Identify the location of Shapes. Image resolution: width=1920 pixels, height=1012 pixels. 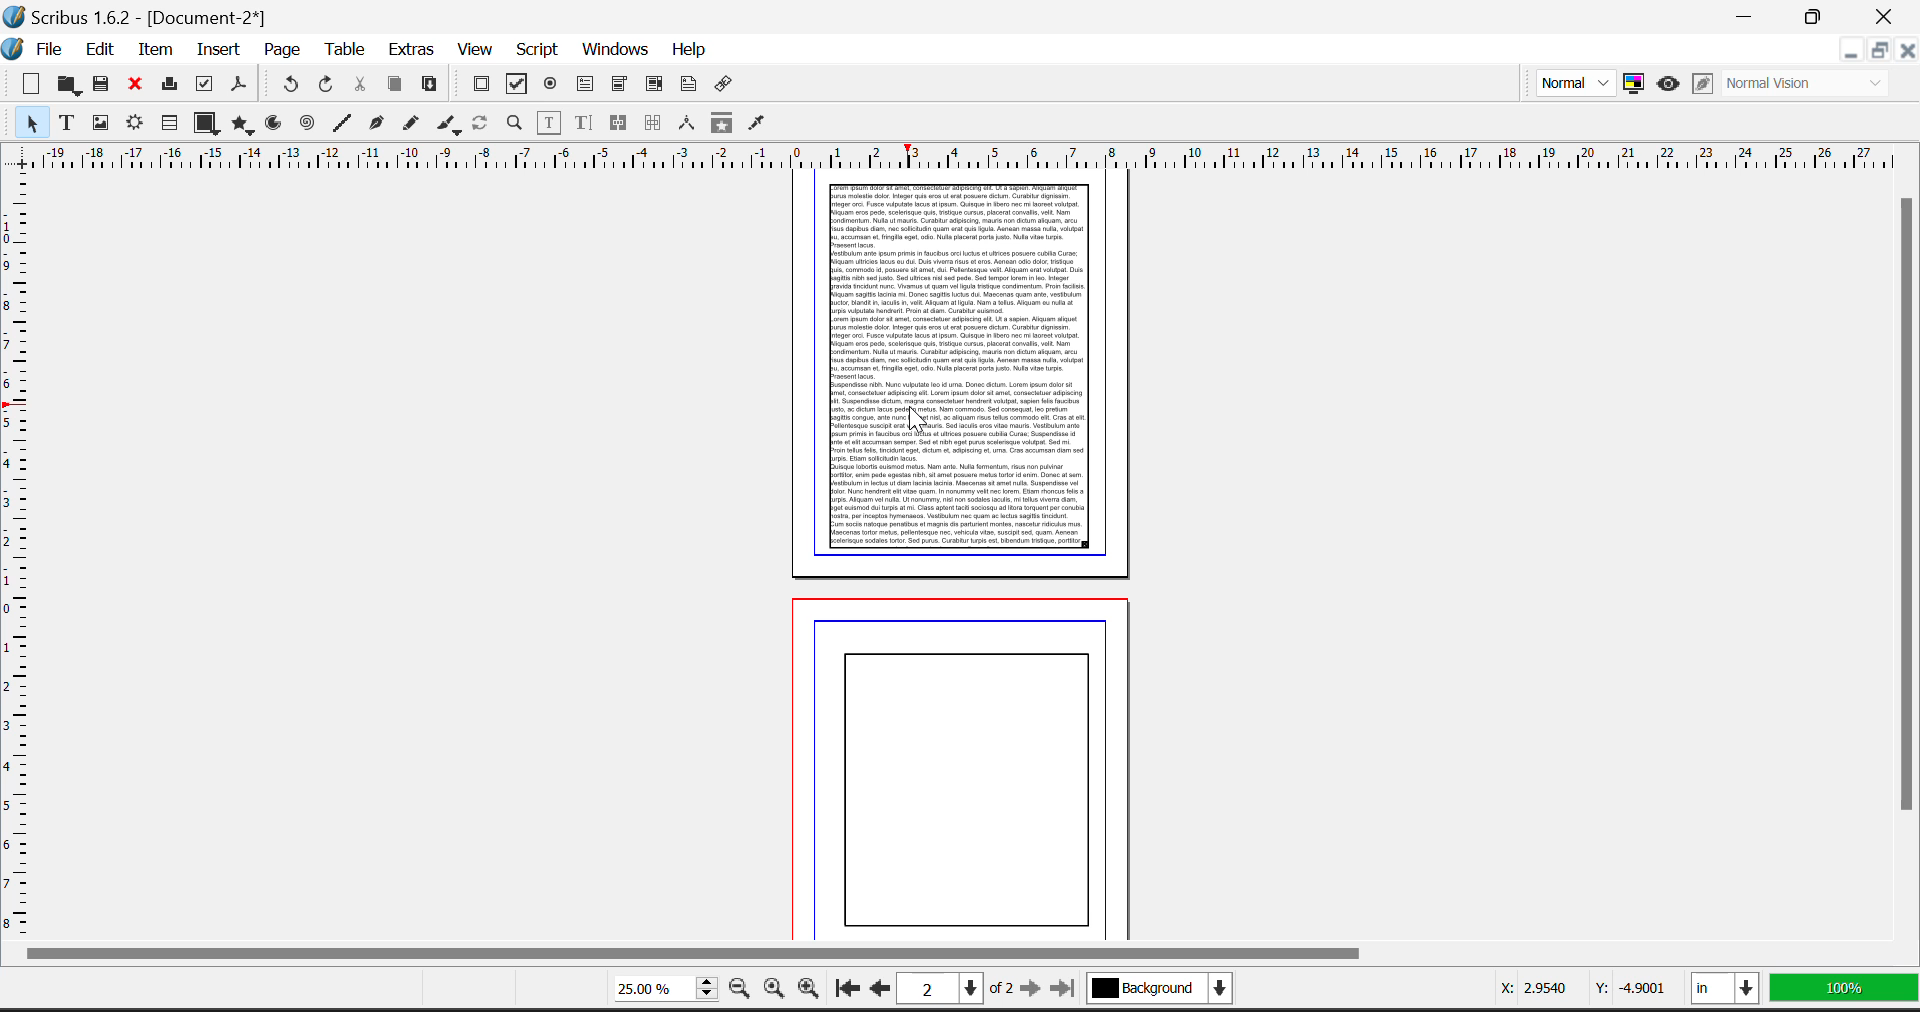
(204, 124).